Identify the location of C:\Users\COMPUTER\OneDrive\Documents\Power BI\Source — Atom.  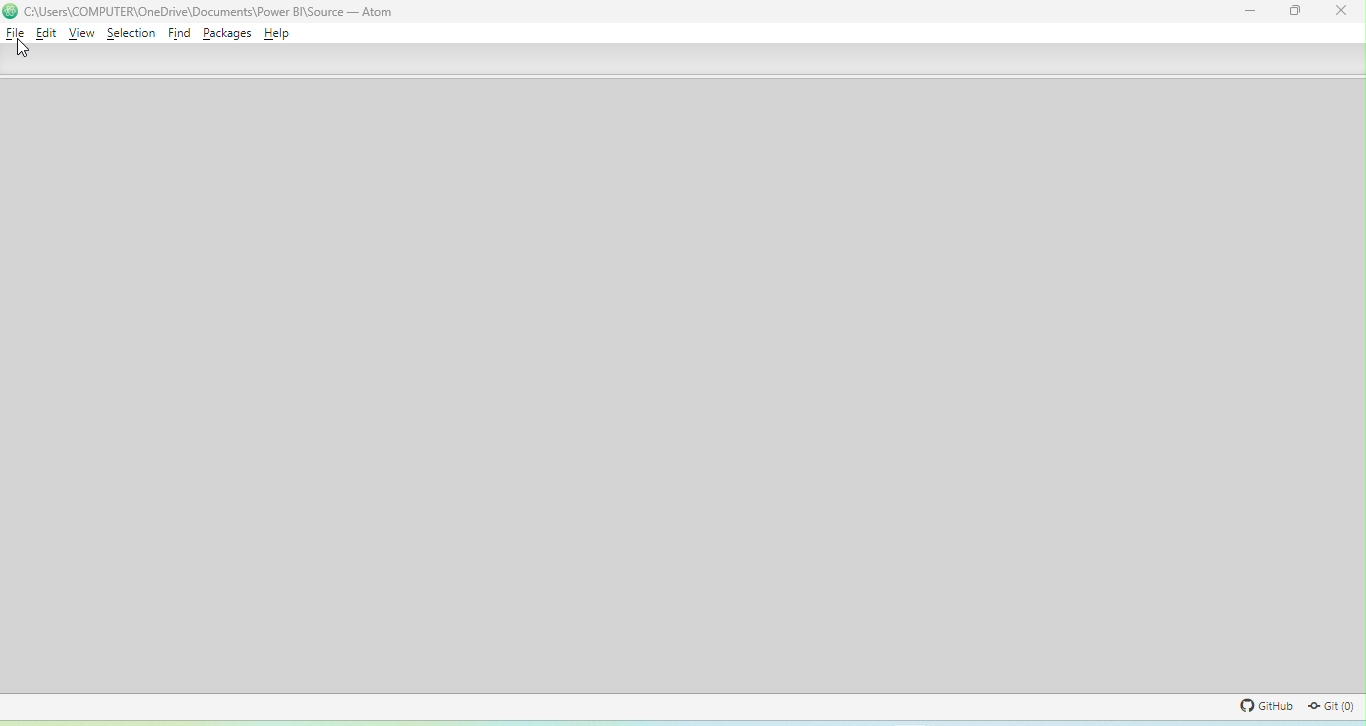
(211, 11).